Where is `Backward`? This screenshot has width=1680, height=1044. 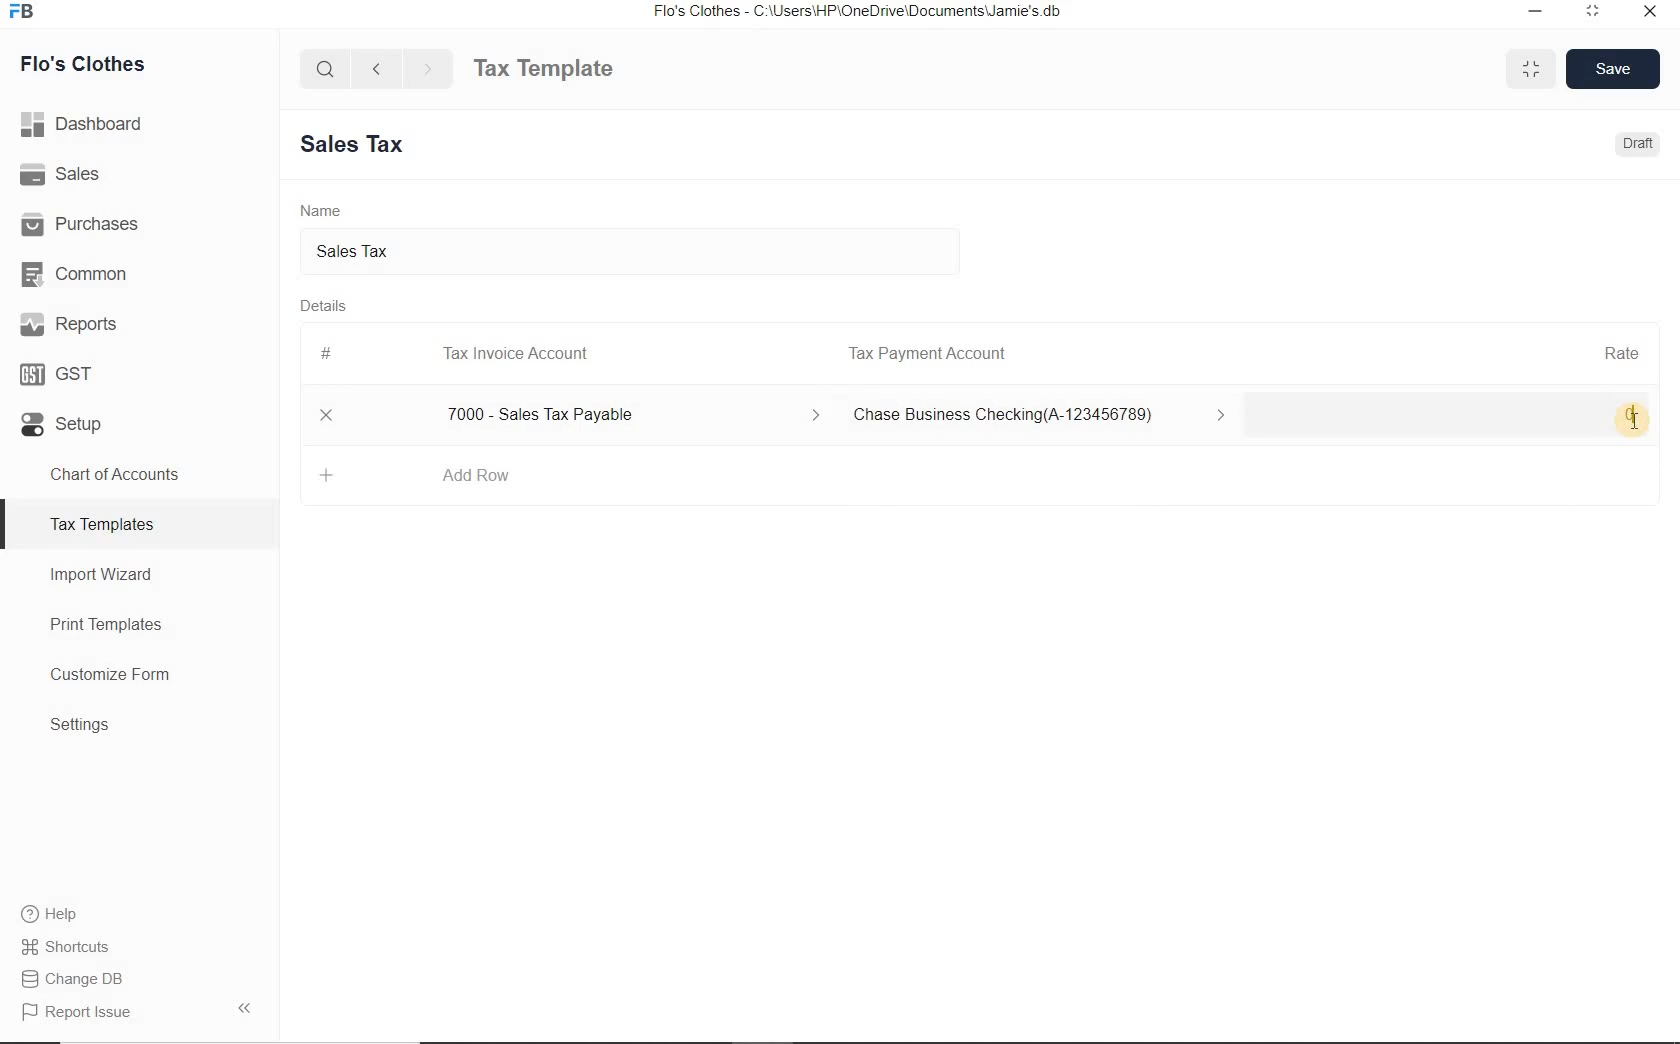 Backward is located at coordinates (376, 67).